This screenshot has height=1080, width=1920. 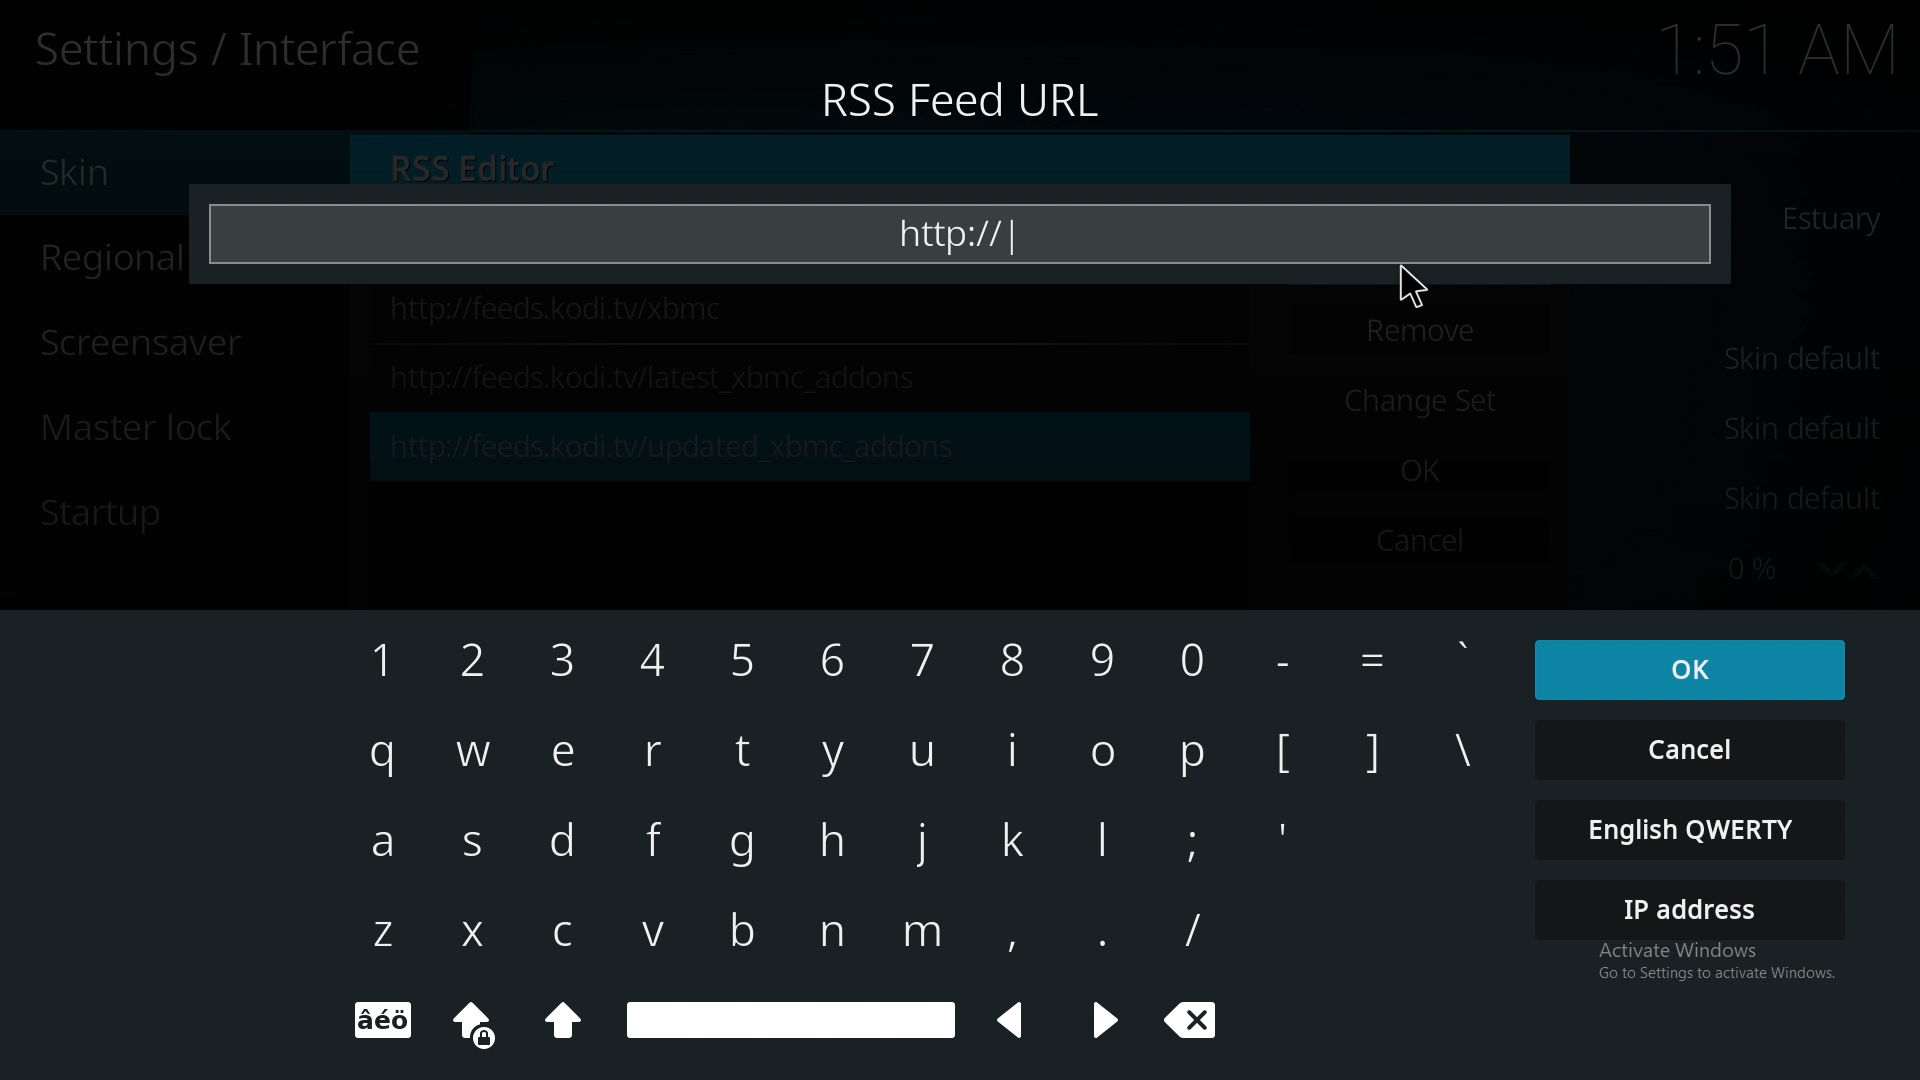 I want to click on keyboard Input, so click(x=838, y=660).